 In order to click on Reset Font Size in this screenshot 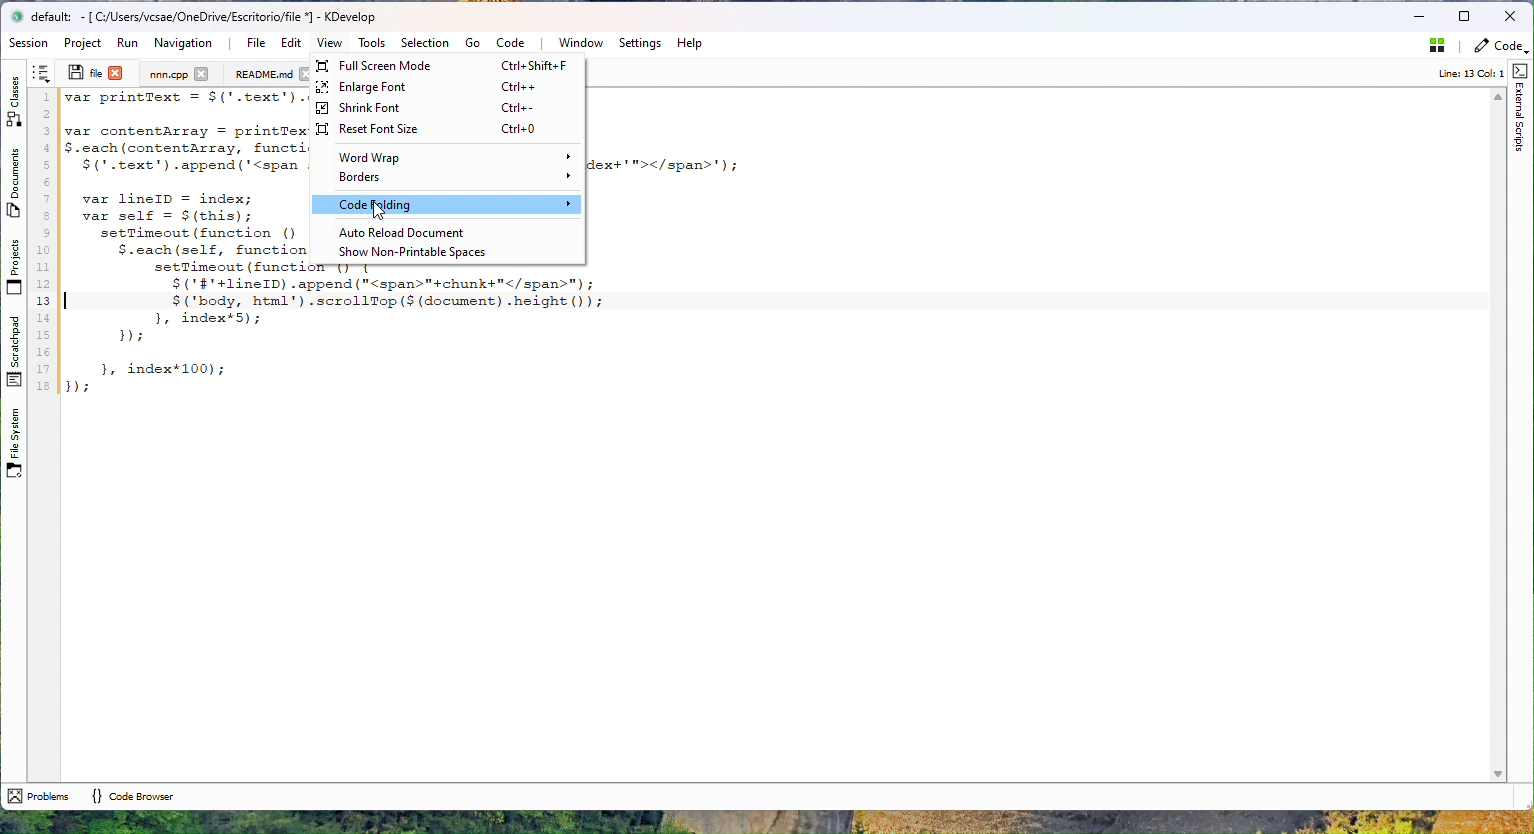, I will do `click(442, 129)`.